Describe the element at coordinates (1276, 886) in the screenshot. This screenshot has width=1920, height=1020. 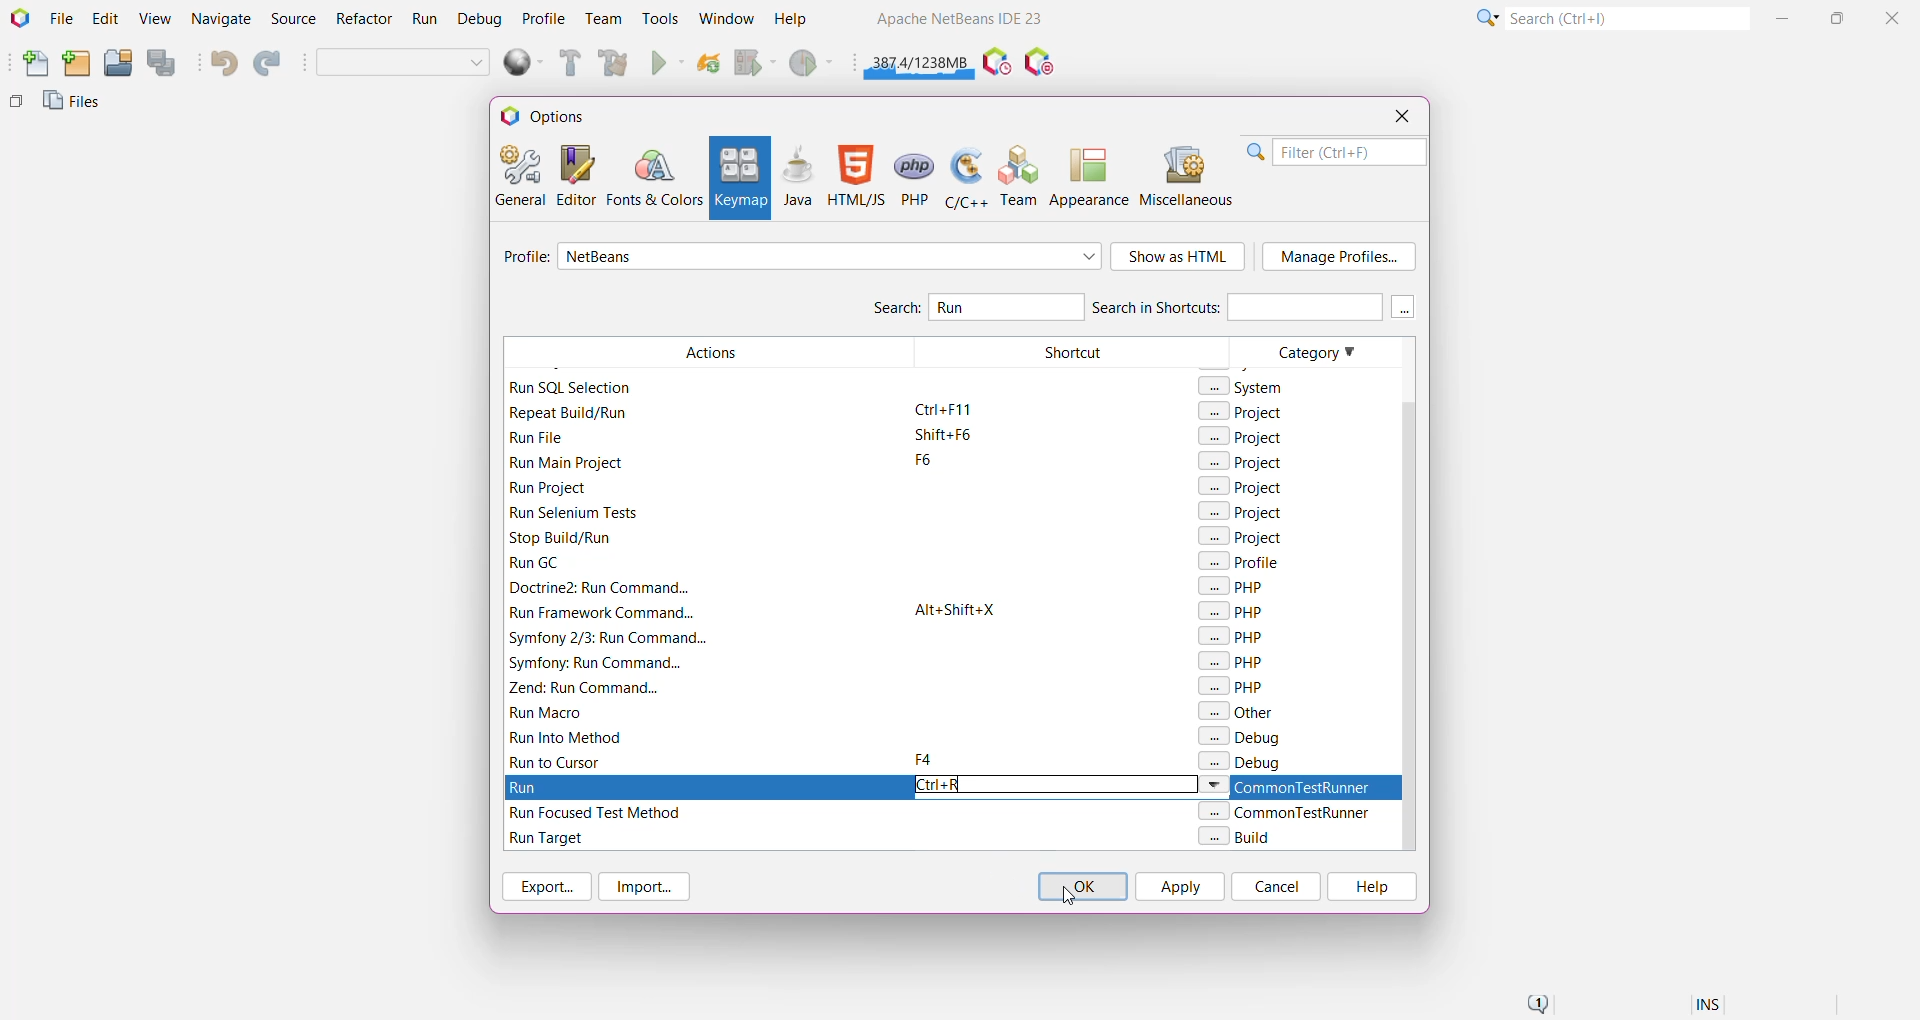
I see `Cancel` at that location.